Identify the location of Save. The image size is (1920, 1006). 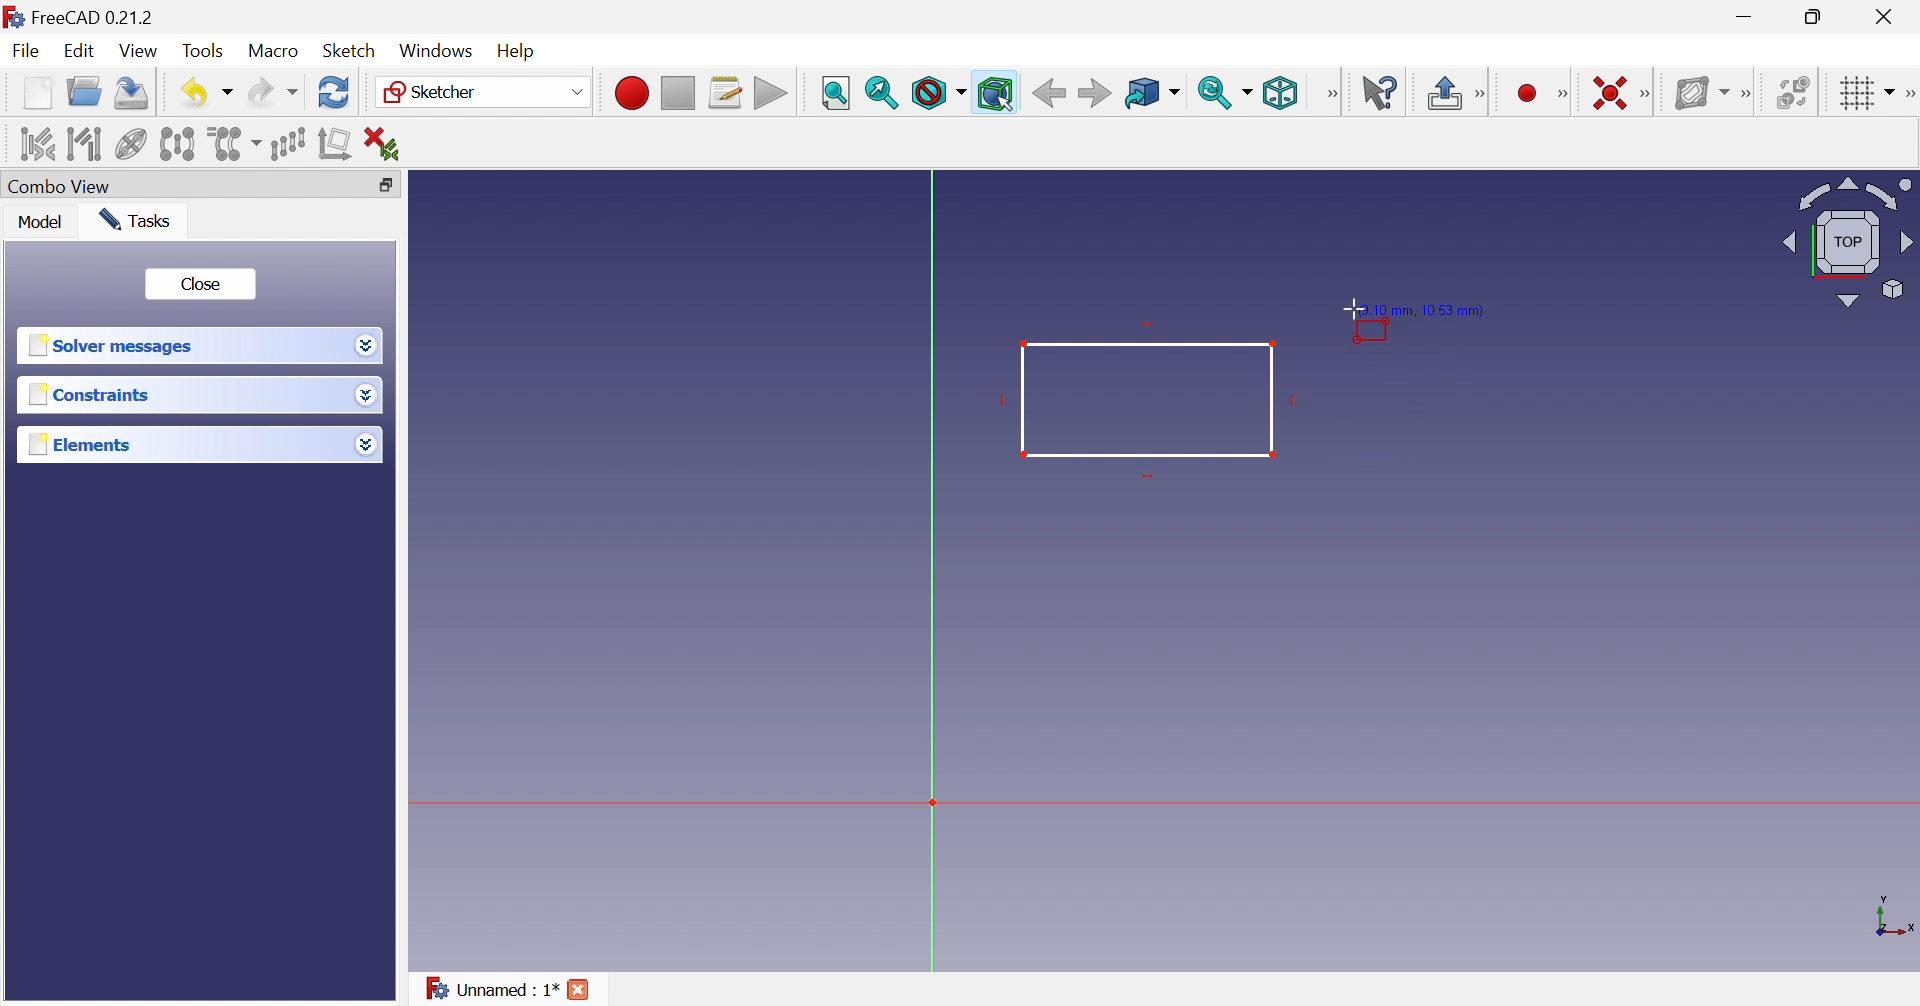
(204, 93).